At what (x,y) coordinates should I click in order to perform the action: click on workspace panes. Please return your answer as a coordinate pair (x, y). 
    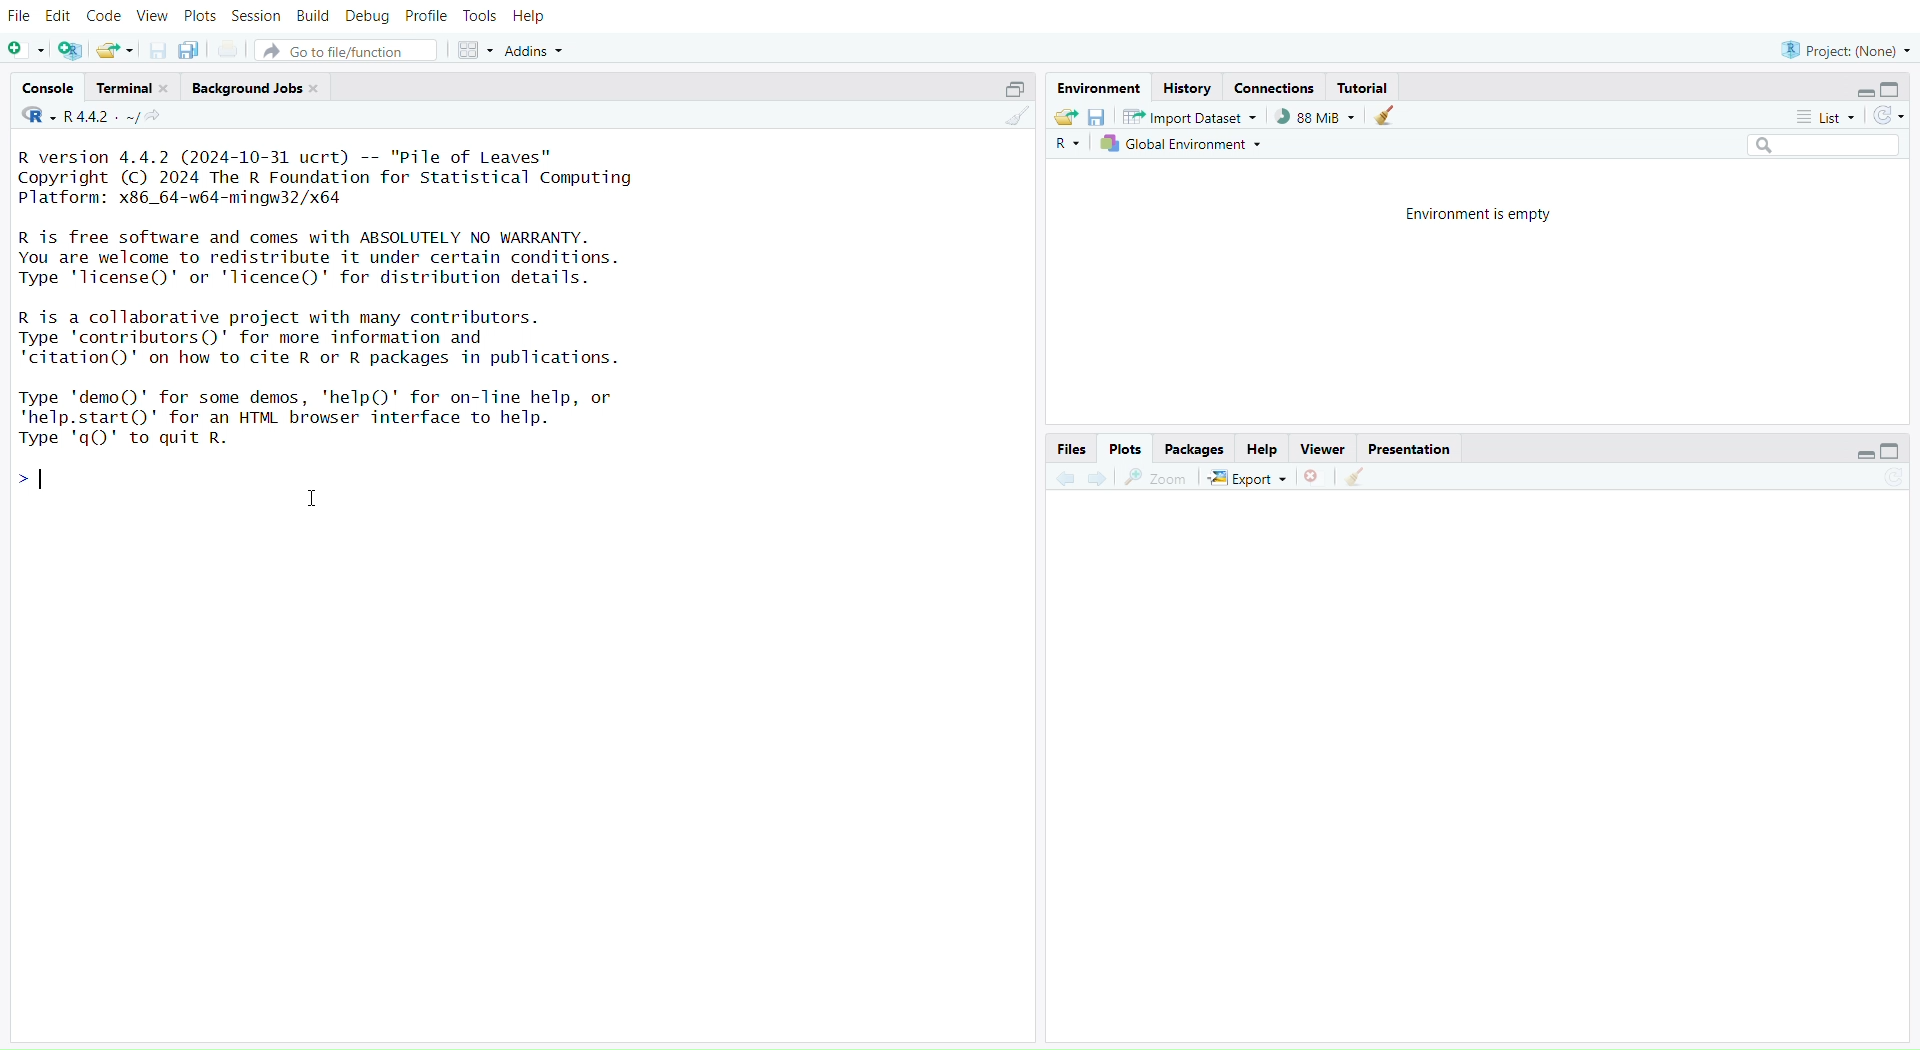
    Looking at the image, I should click on (475, 52).